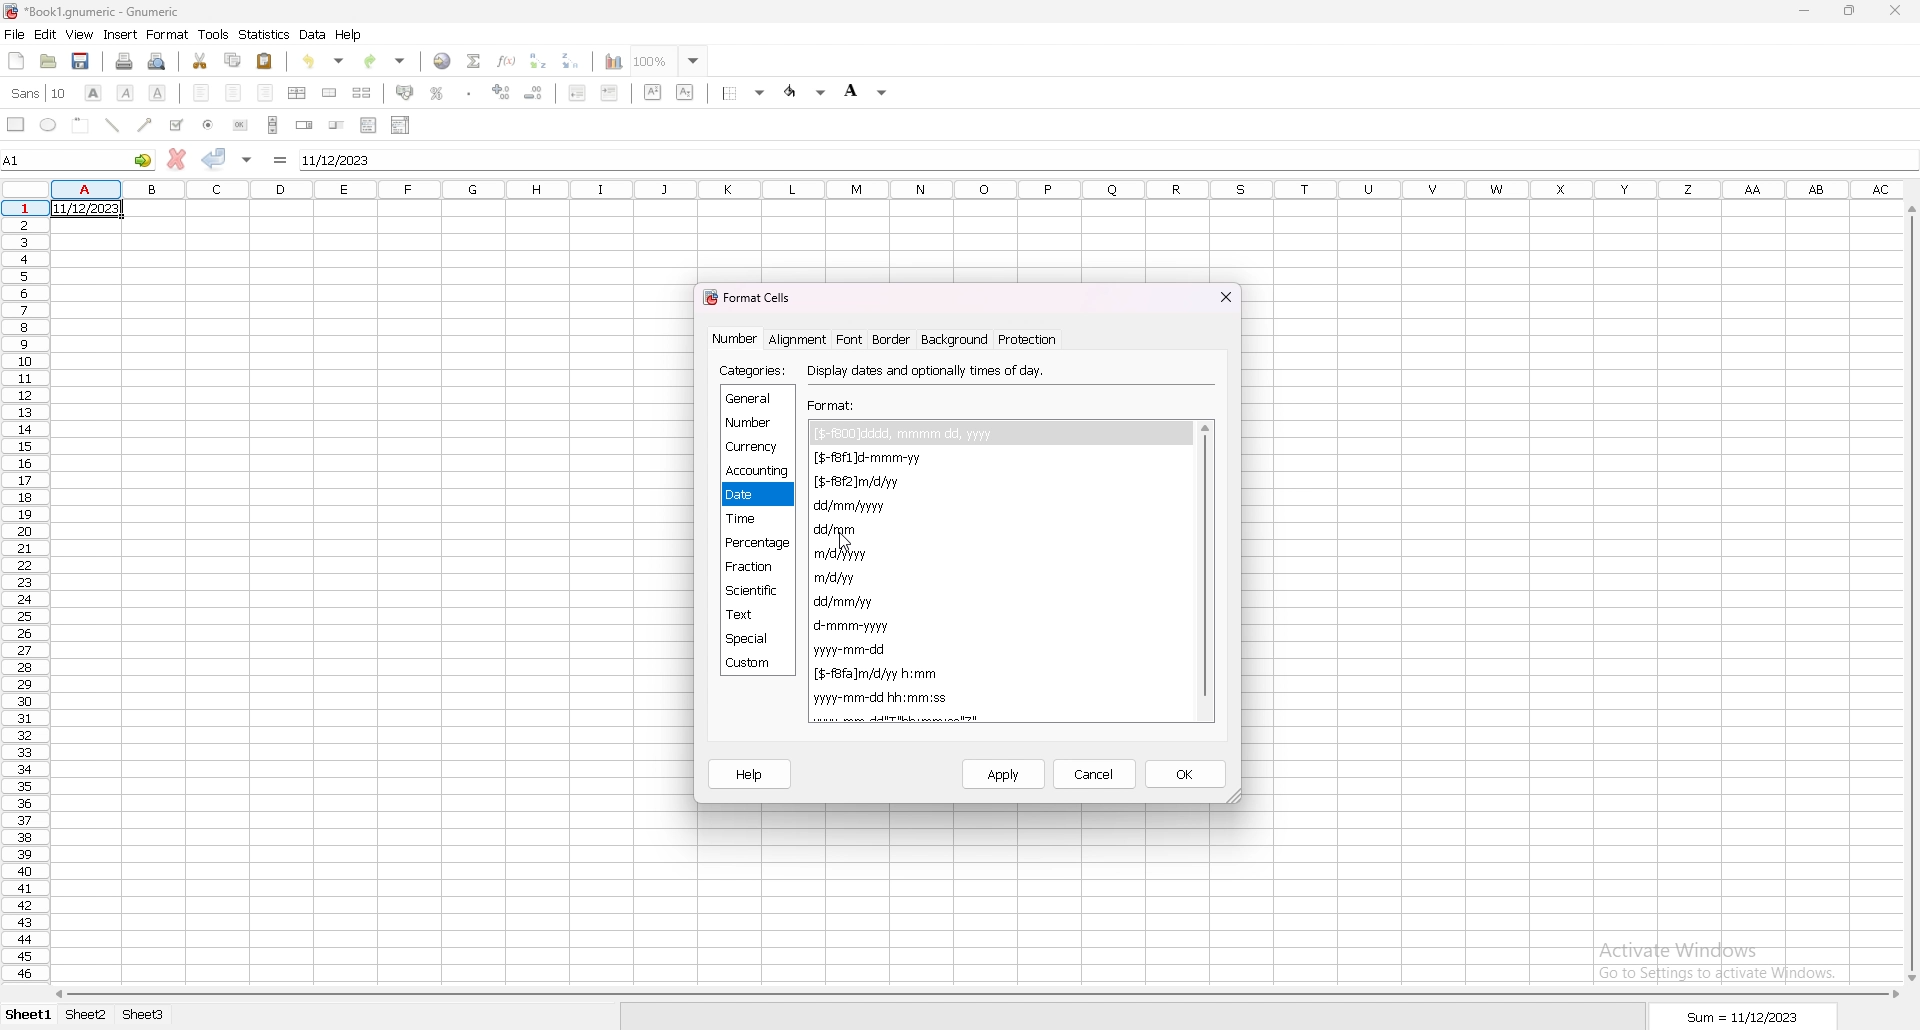 The width and height of the screenshot is (1920, 1030). What do you see at coordinates (750, 421) in the screenshot?
I see `number` at bounding box center [750, 421].